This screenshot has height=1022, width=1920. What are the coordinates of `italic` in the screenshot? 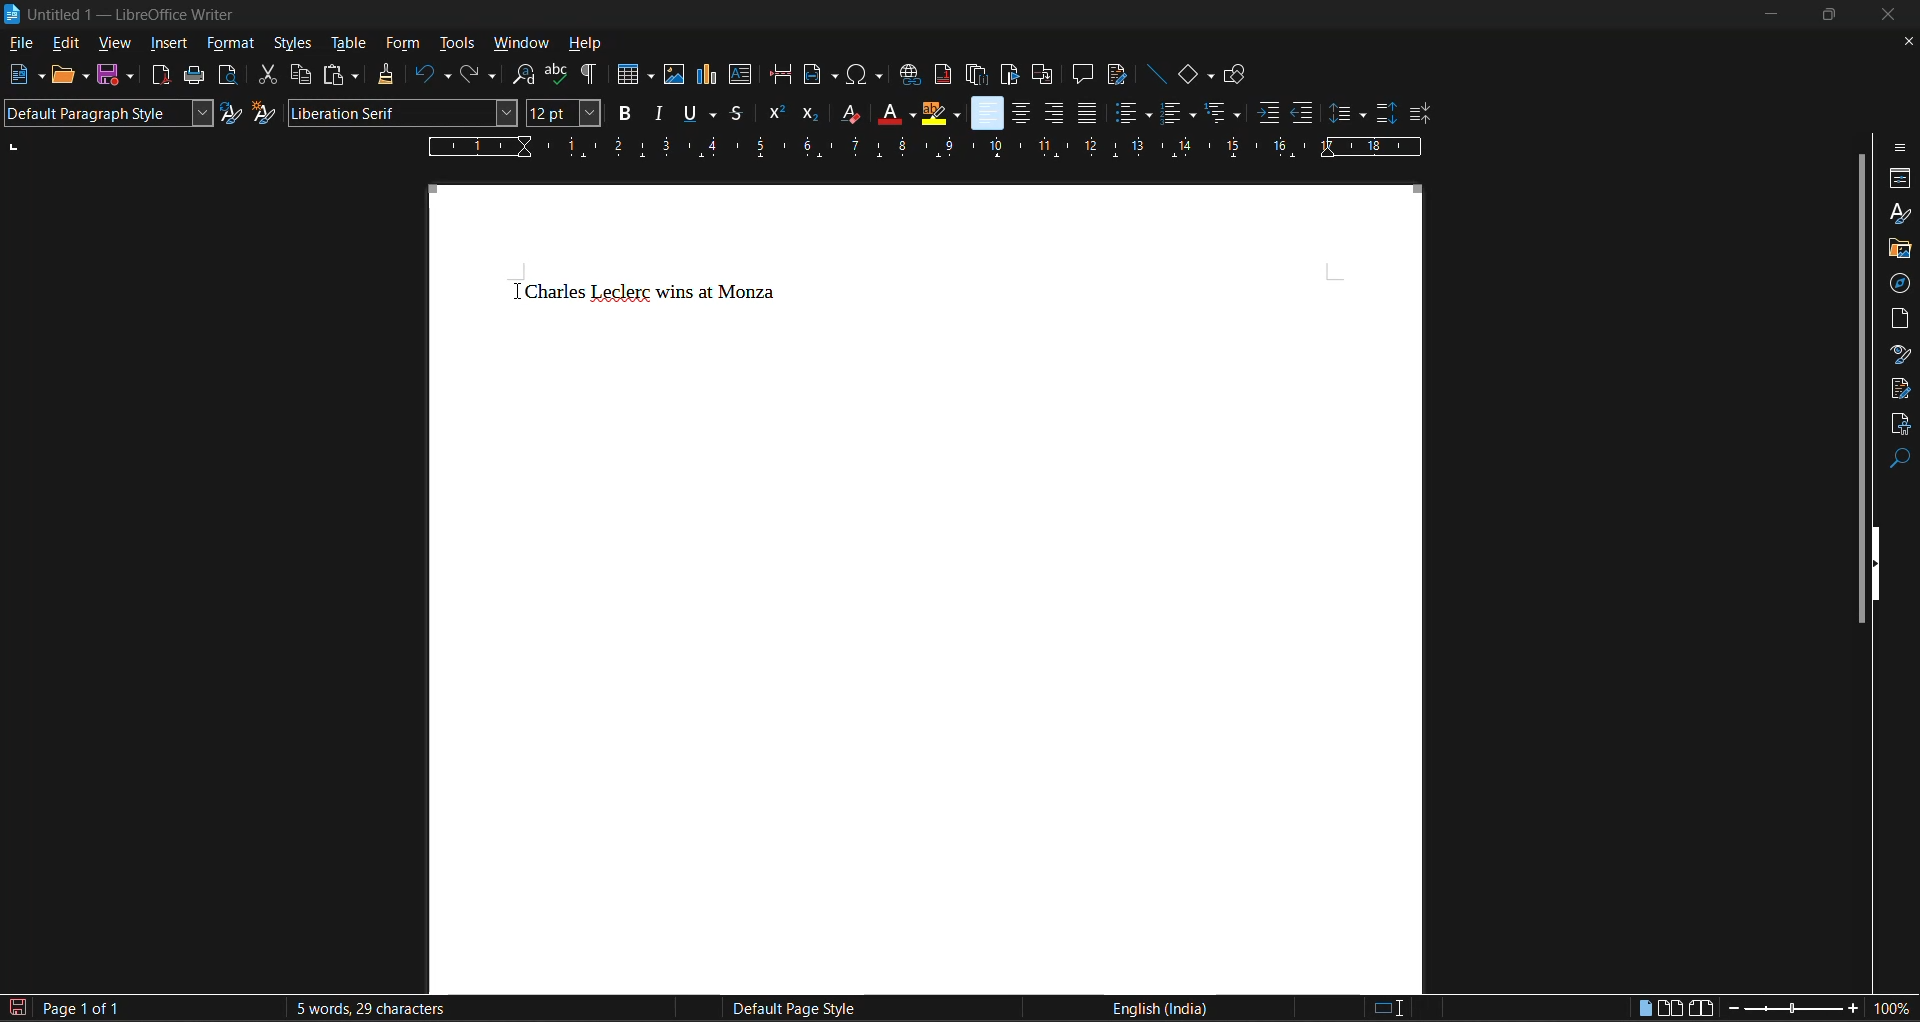 It's located at (657, 112).